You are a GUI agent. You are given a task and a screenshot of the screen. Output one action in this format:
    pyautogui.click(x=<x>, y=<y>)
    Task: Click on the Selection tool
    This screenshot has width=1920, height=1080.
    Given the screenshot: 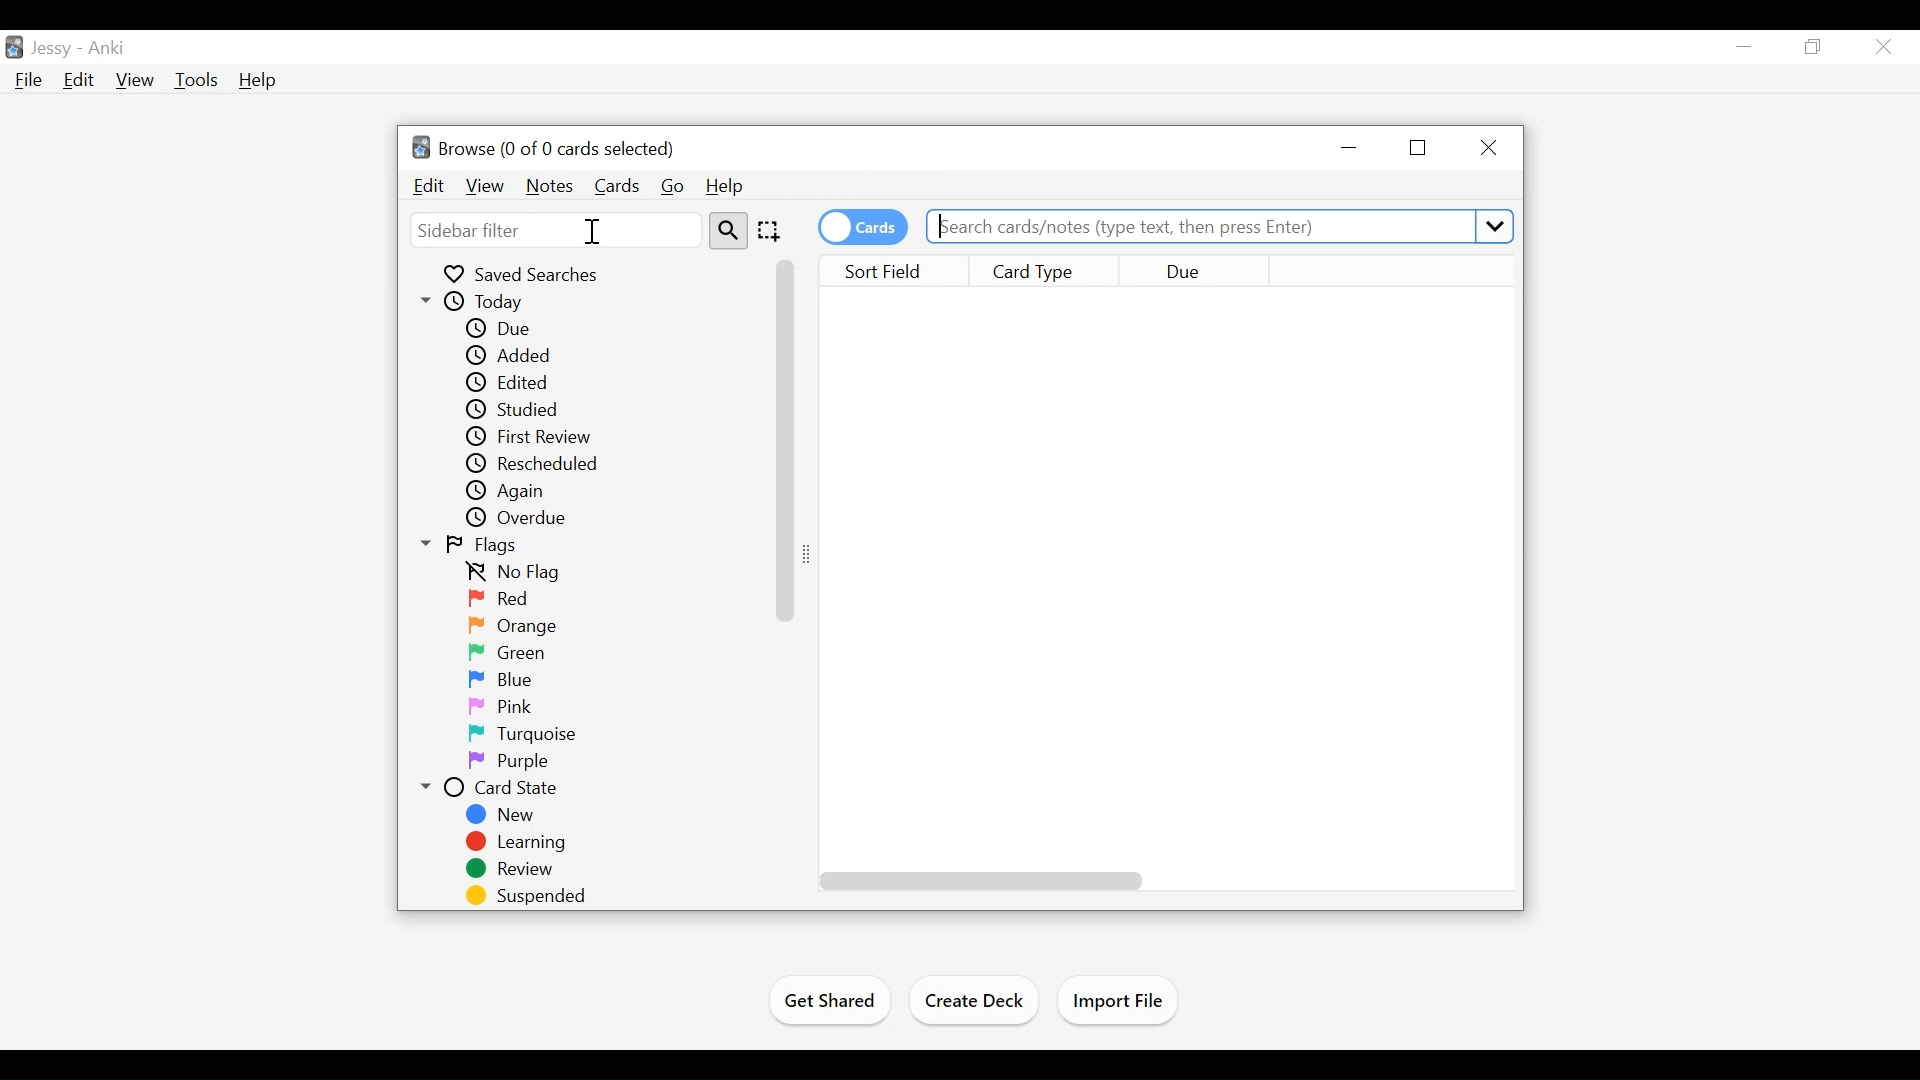 What is the action you would take?
    pyautogui.click(x=772, y=231)
    